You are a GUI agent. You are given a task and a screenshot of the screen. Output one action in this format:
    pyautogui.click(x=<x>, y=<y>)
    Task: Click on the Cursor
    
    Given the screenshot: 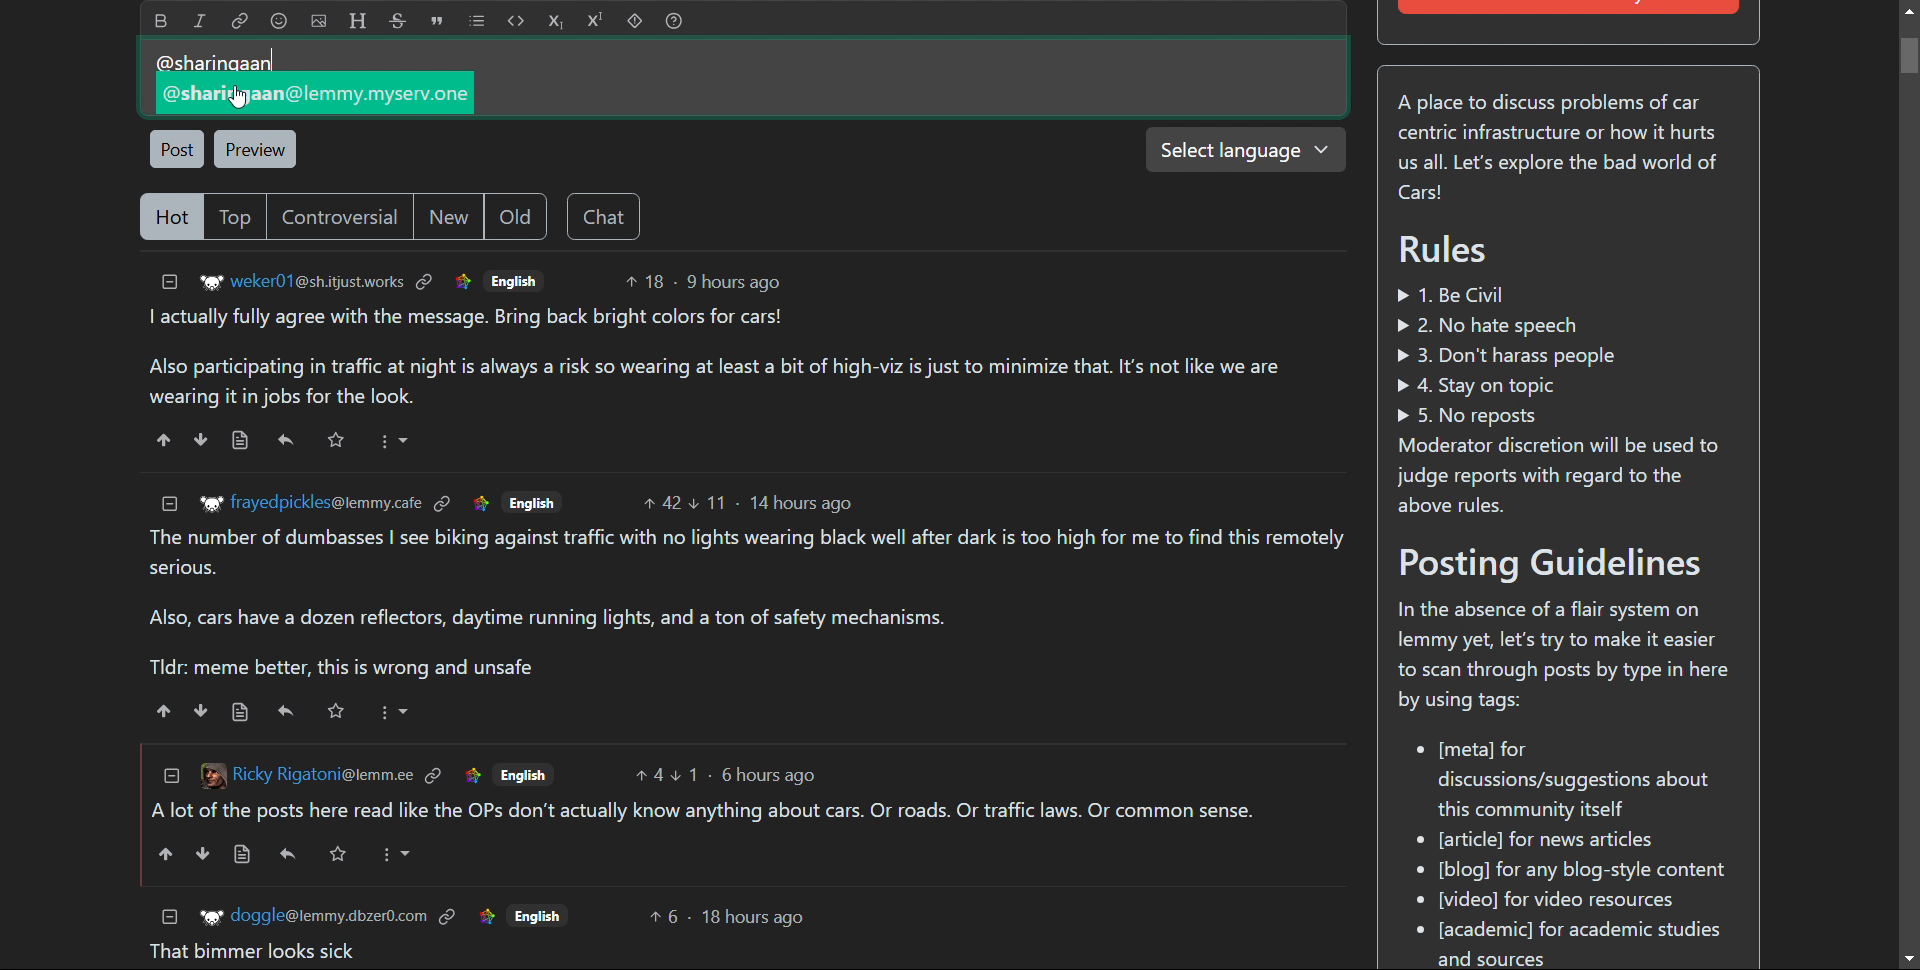 What is the action you would take?
    pyautogui.click(x=241, y=98)
    